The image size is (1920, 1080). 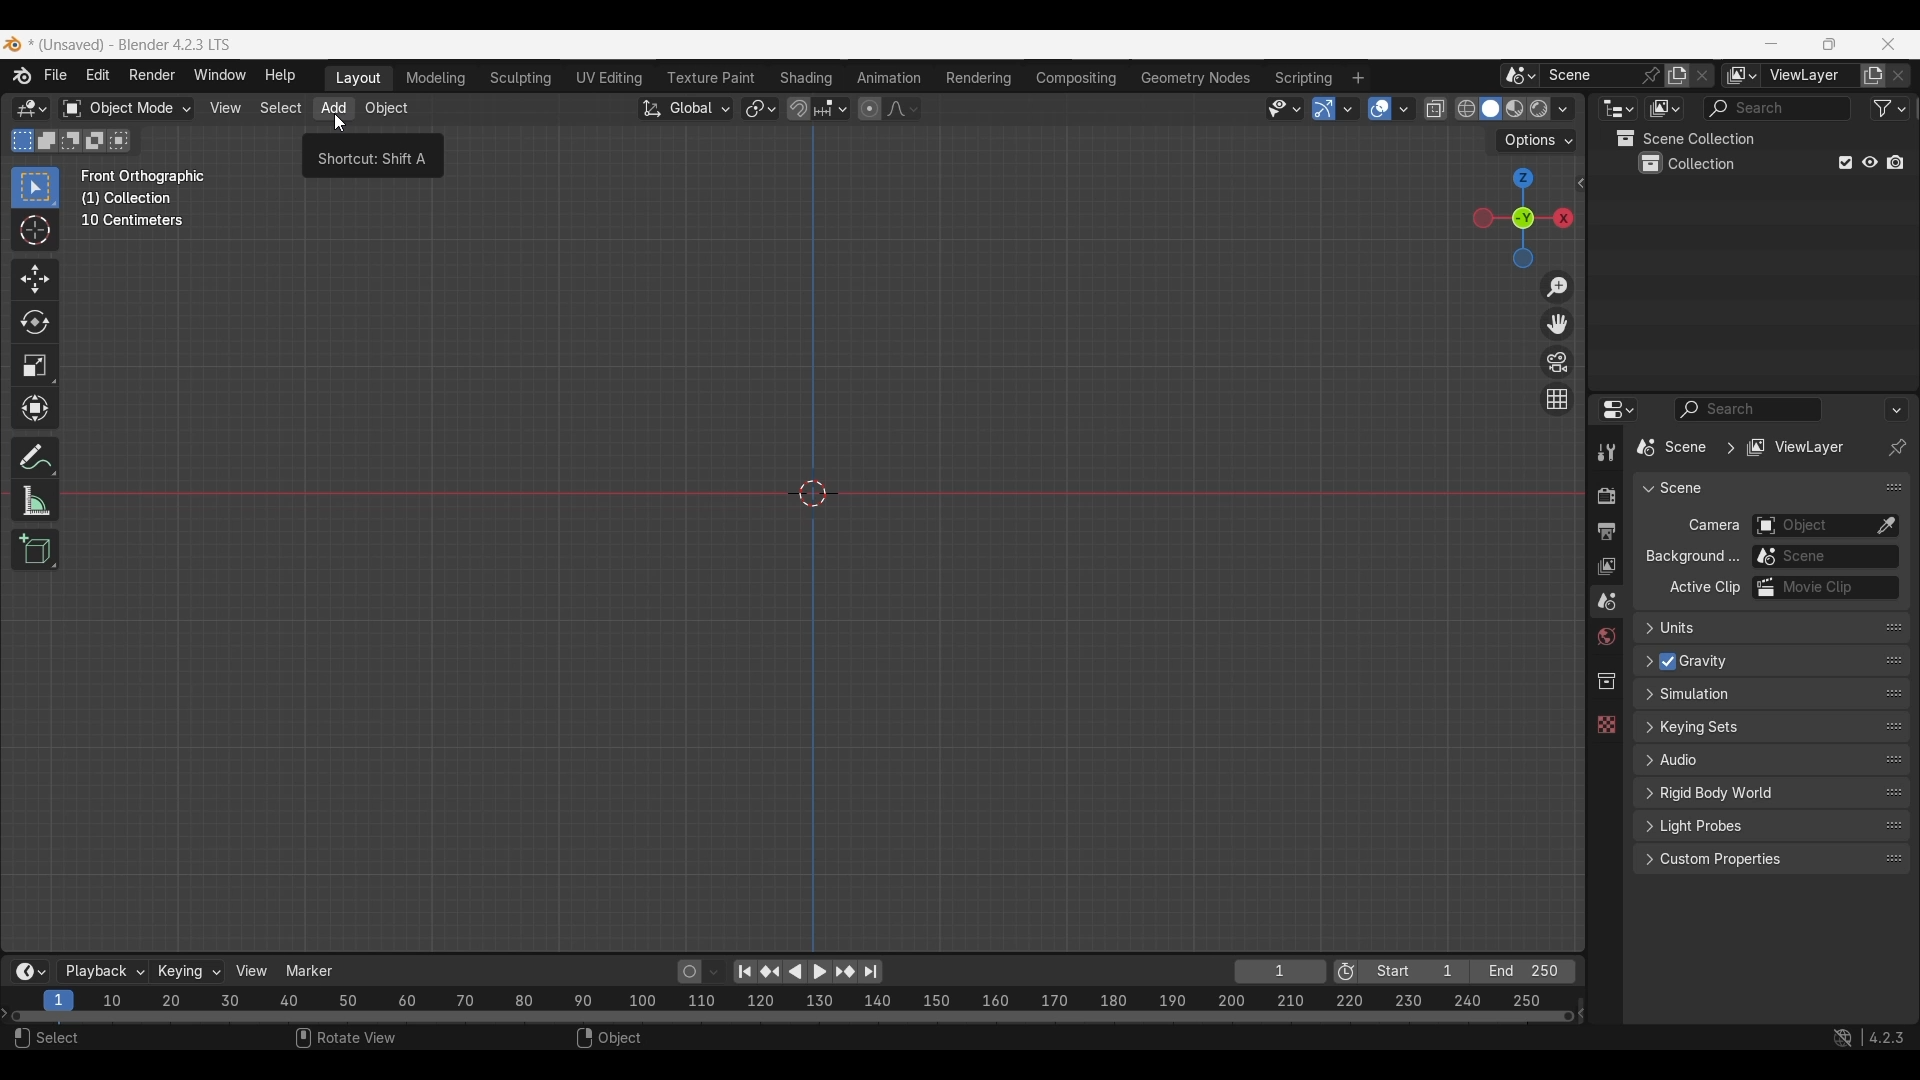 I want to click on Select, so click(x=46, y=1038).